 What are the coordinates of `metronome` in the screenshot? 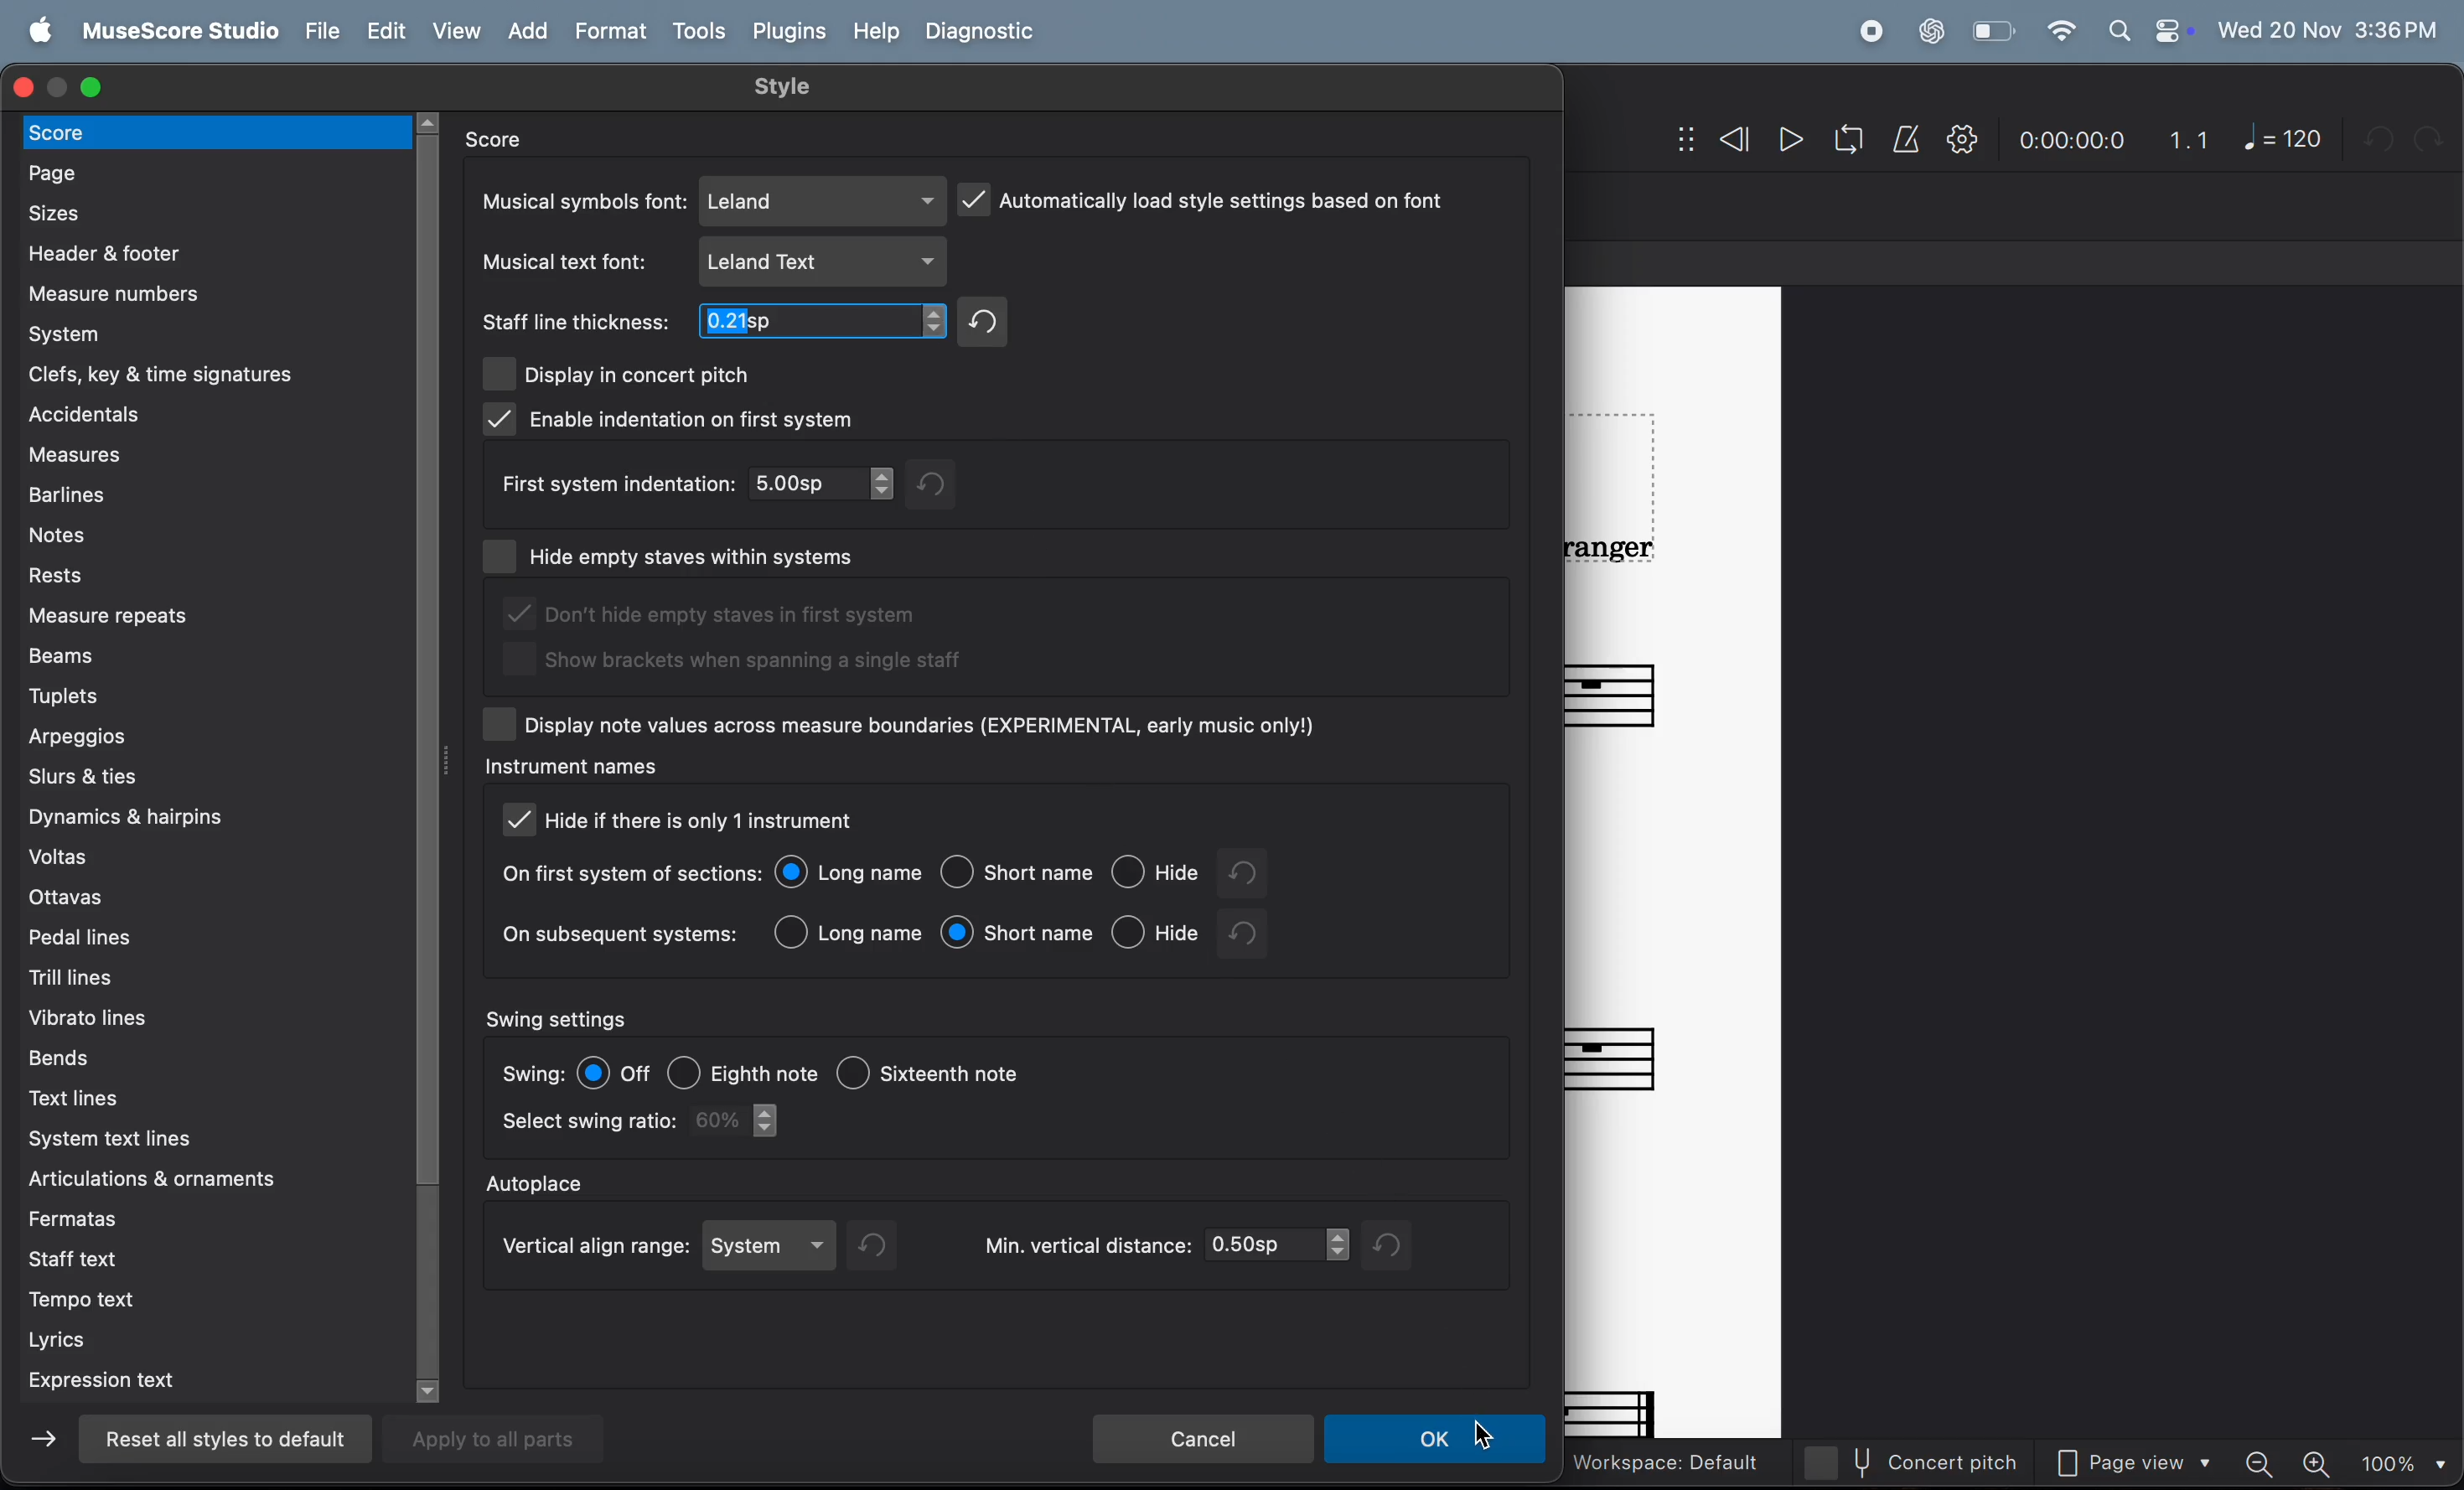 It's located at (1909, 140).